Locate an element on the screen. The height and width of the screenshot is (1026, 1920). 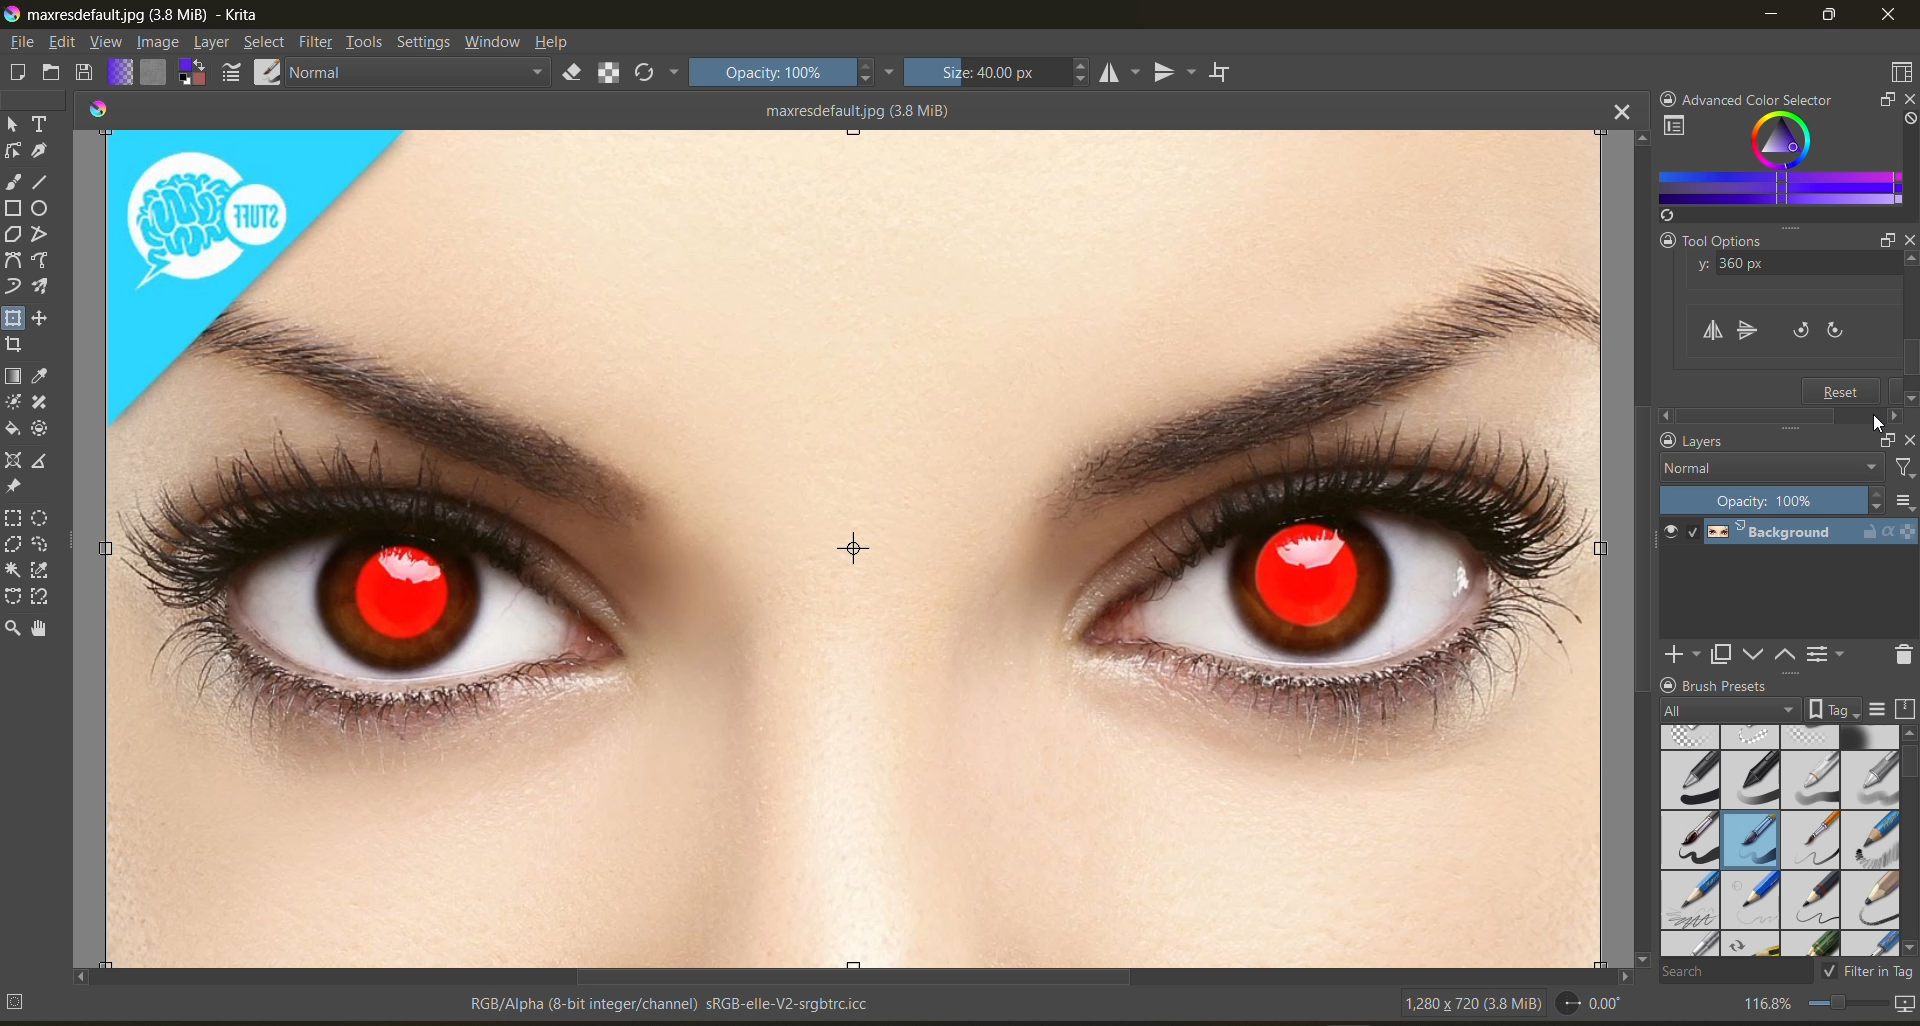
maximize is located at coordinates (1833, 17).